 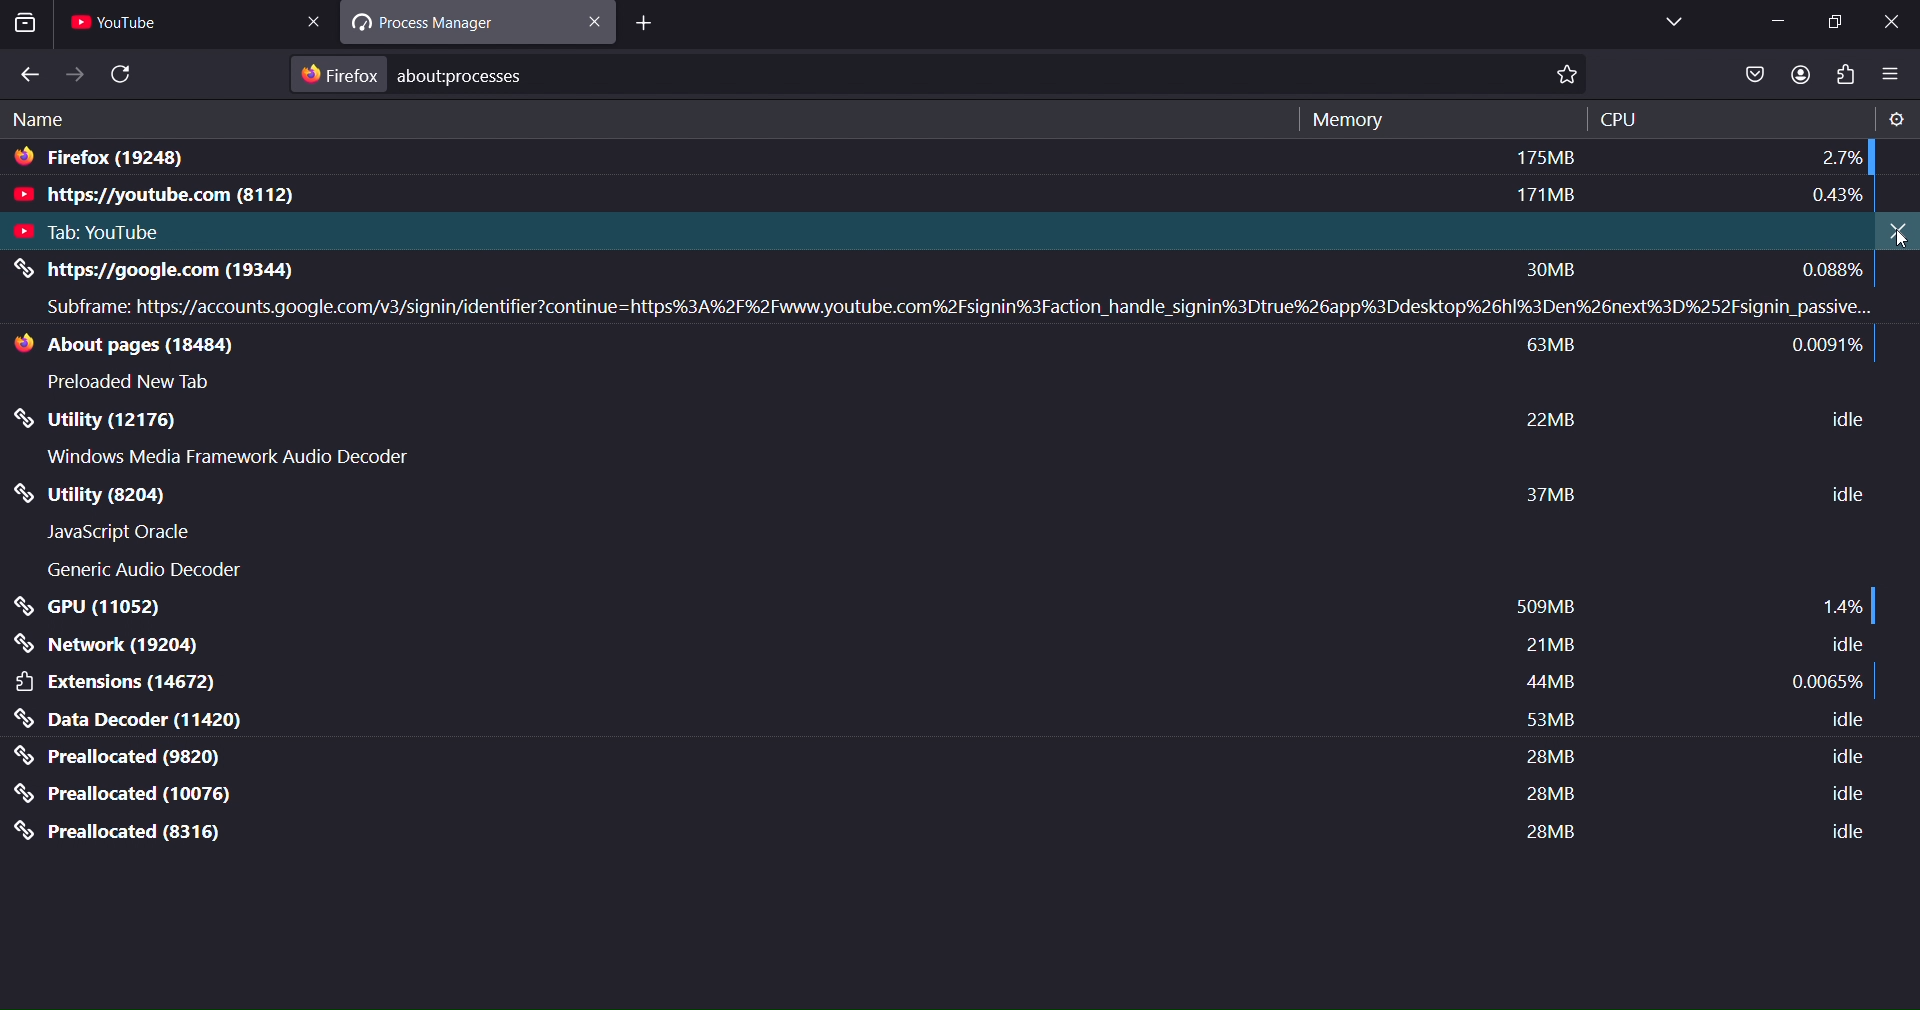 What do you see at coordinates (1796, 74) in the screenshot?
I see `account` at bounding box center [1796, 74].